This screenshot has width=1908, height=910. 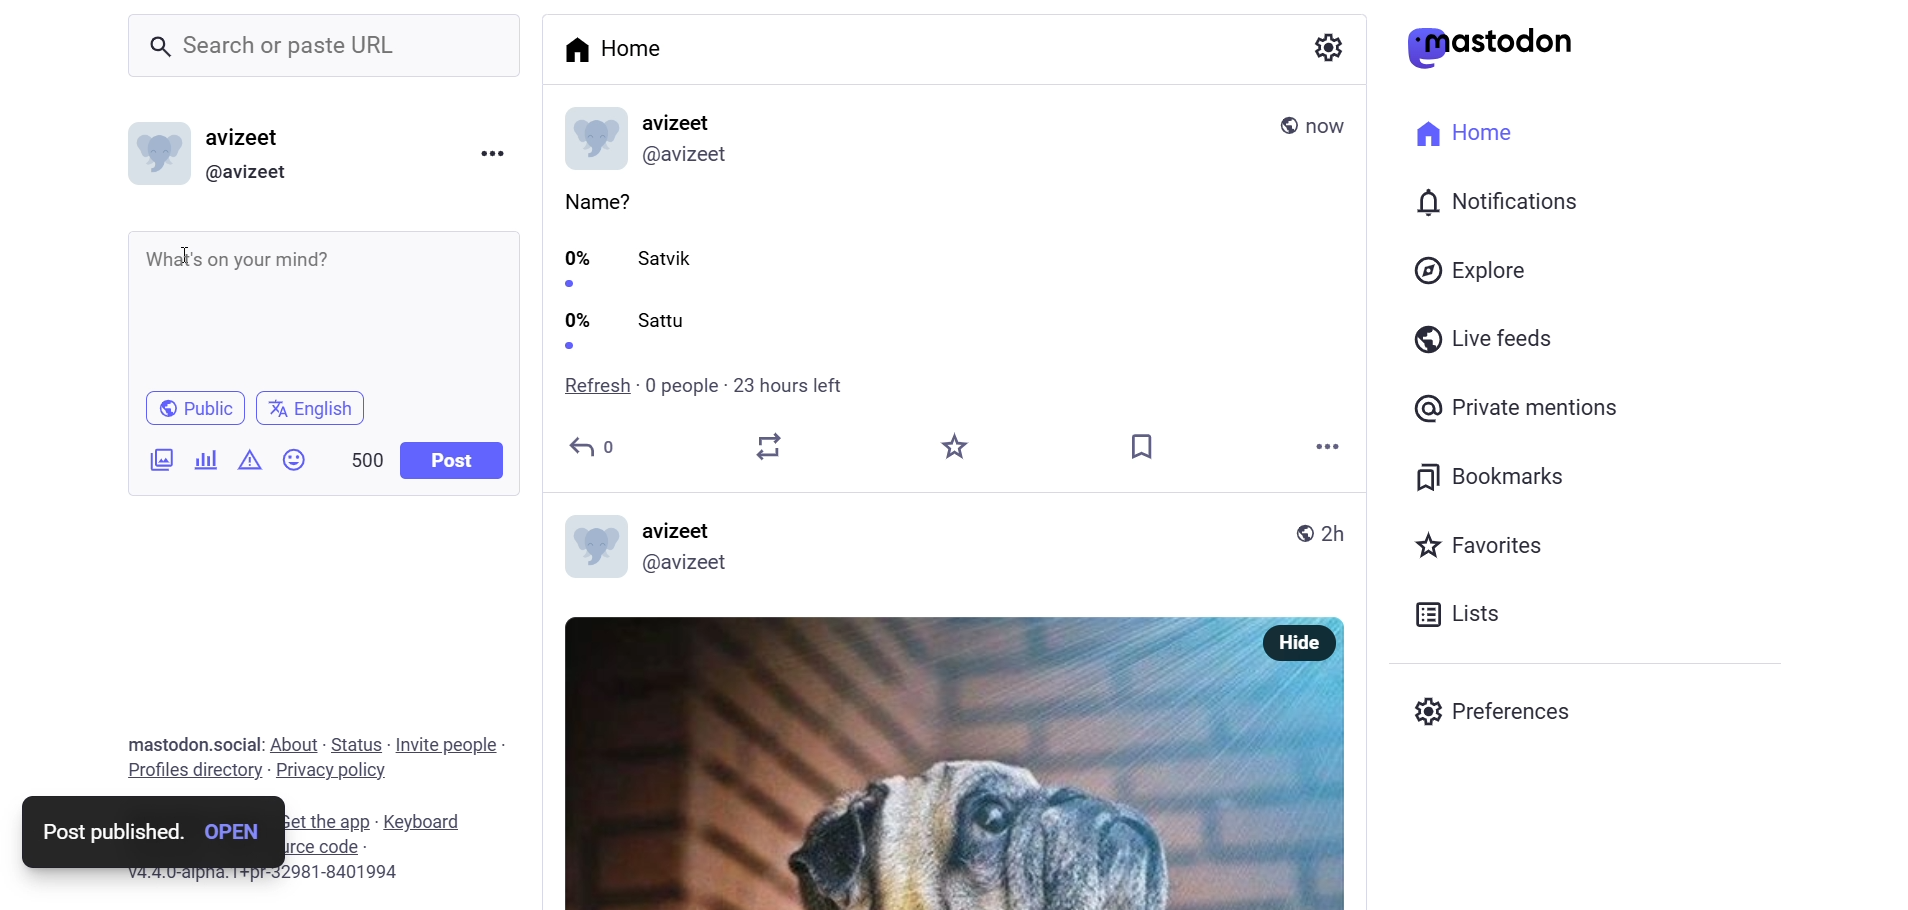 What do you see at coordinates (312, 408) in the screenshot?
I see `english` at bounding box center [312, 408].